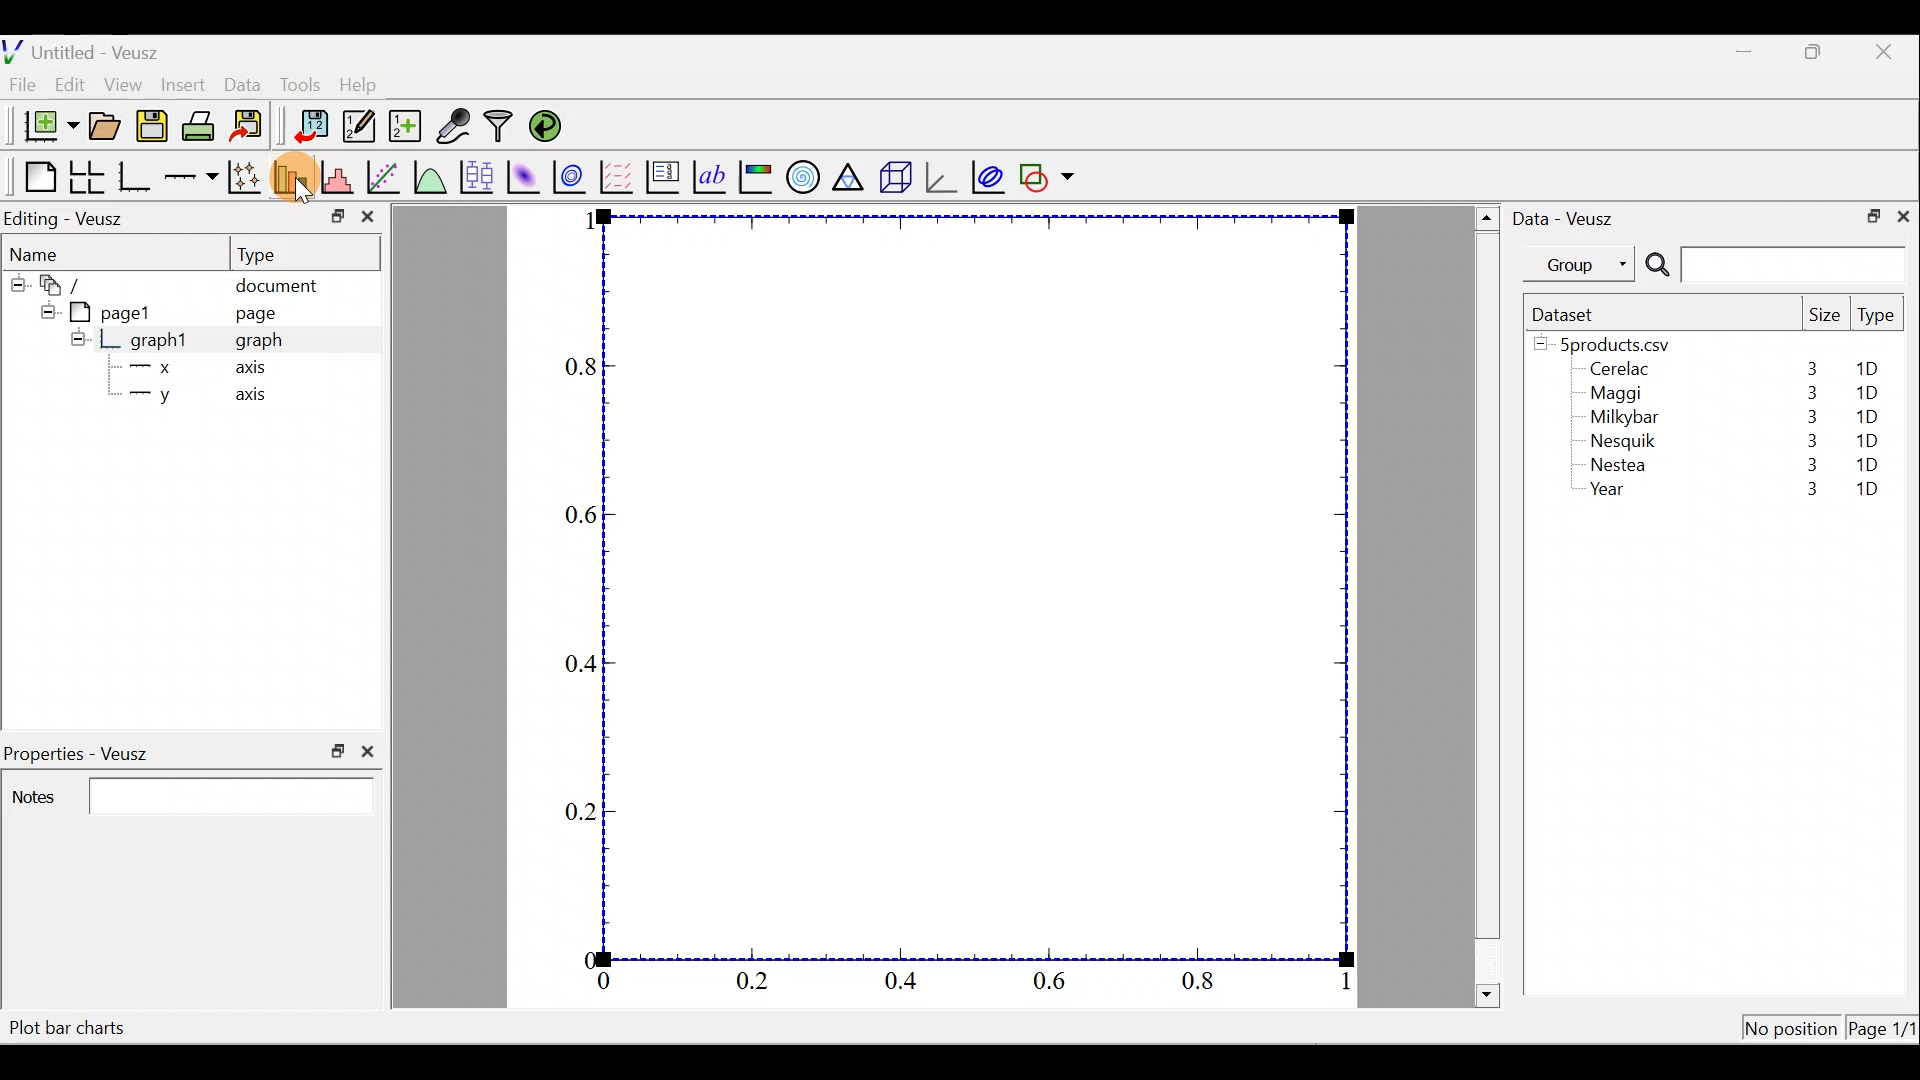 The height and width of the screenshot is (1080, 1920). Describe the element at coordinates (1867, 491) in the screenshot. I see `1D` at that location.